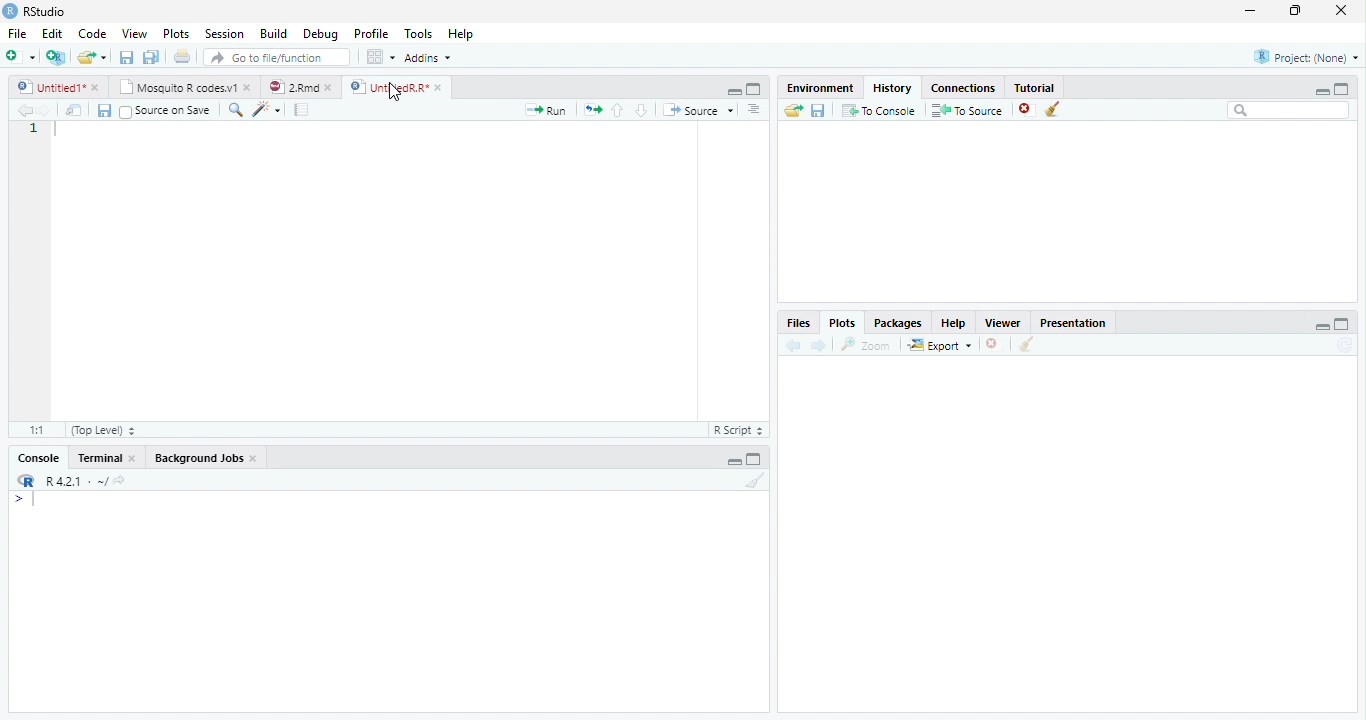 The height and width of the screenshot is (720, 1366). Describe the element at coordinates (1322, 327) in the screenshot. I see `minimize` at that location.